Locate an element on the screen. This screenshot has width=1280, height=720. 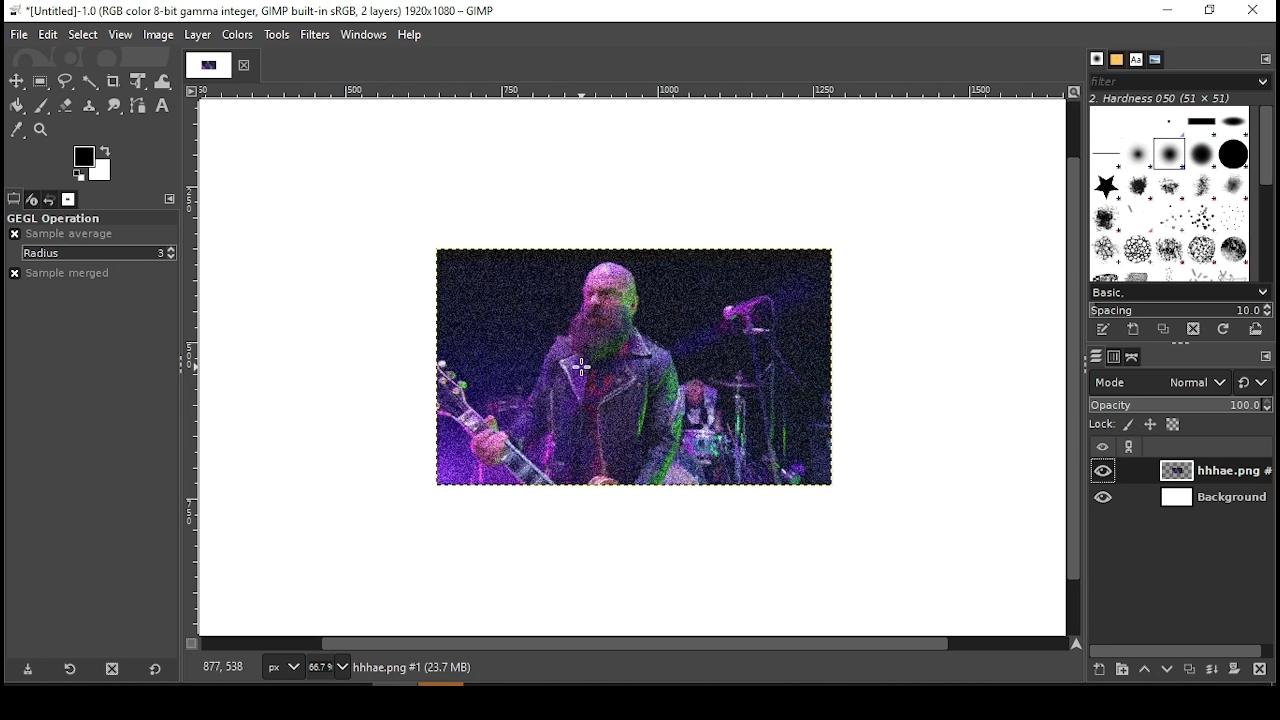
configure this tab is located at coordinates (1264, 356).